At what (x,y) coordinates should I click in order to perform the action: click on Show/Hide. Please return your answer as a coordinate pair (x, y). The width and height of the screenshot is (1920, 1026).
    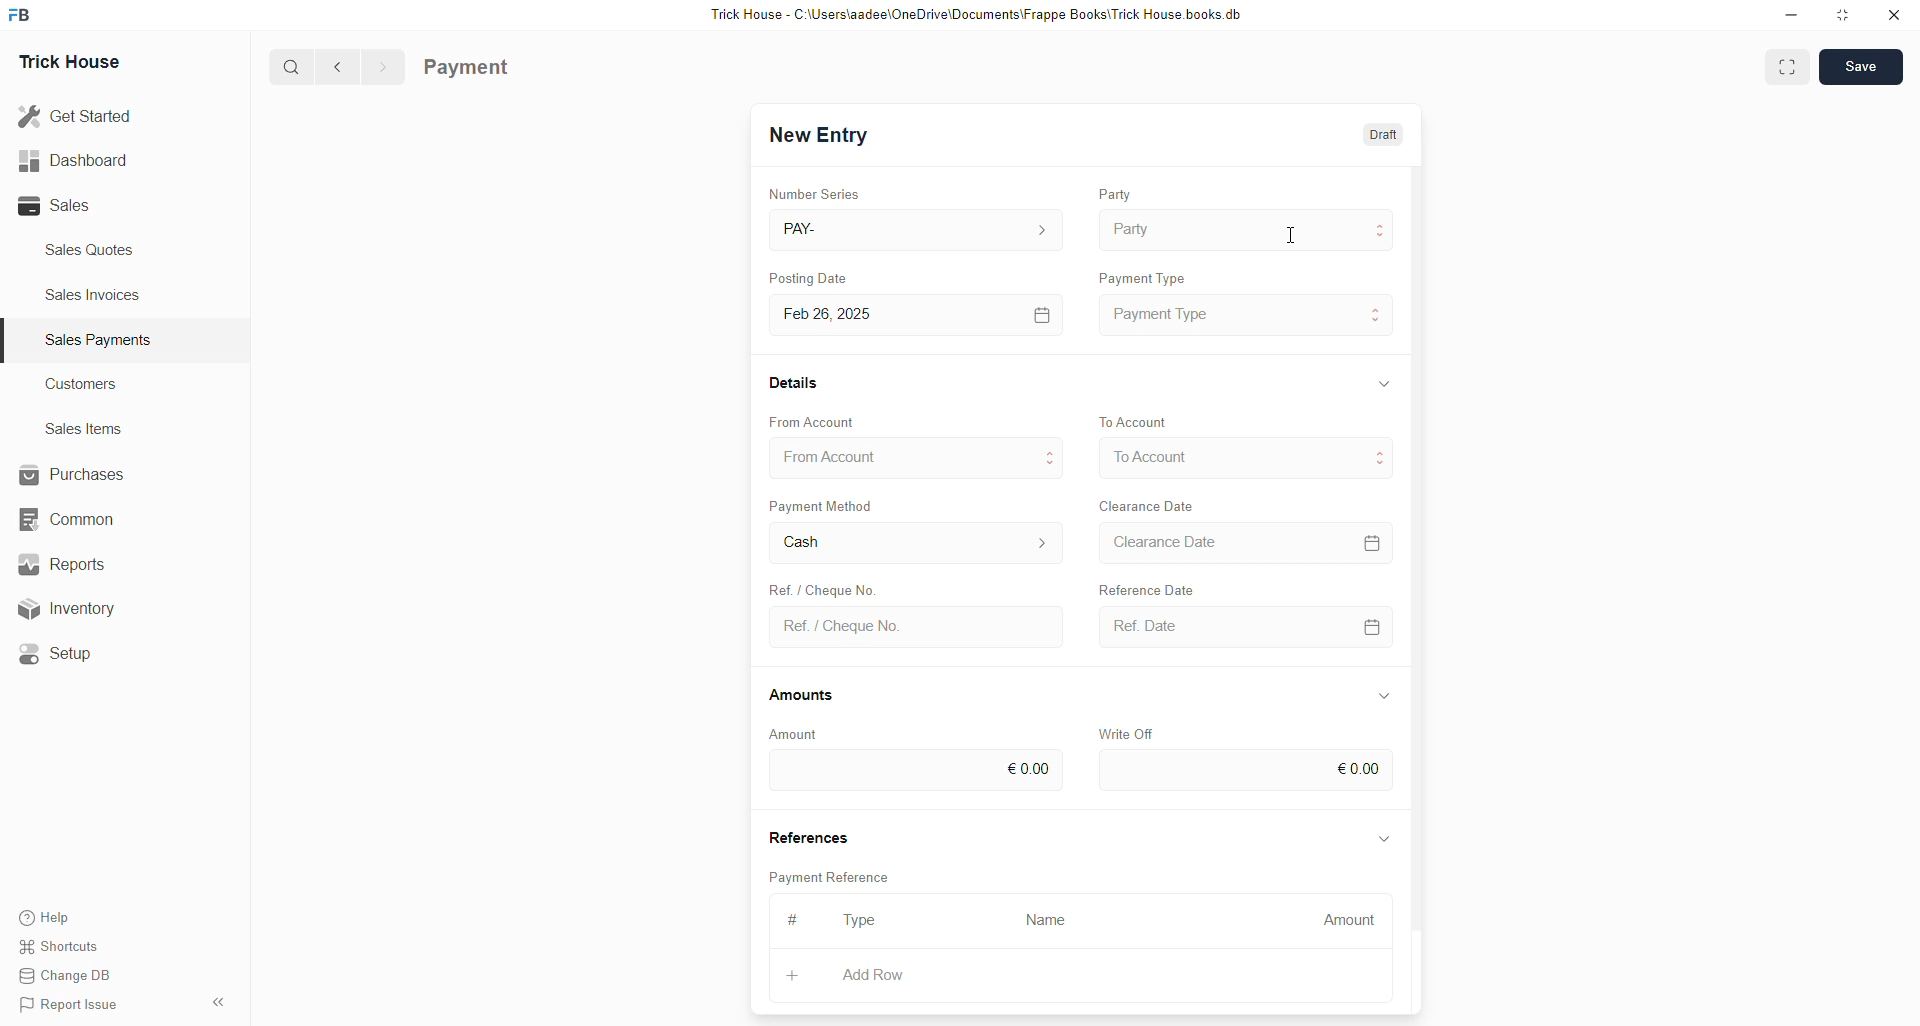
    Looking at the image, I should click on (1385, 840).